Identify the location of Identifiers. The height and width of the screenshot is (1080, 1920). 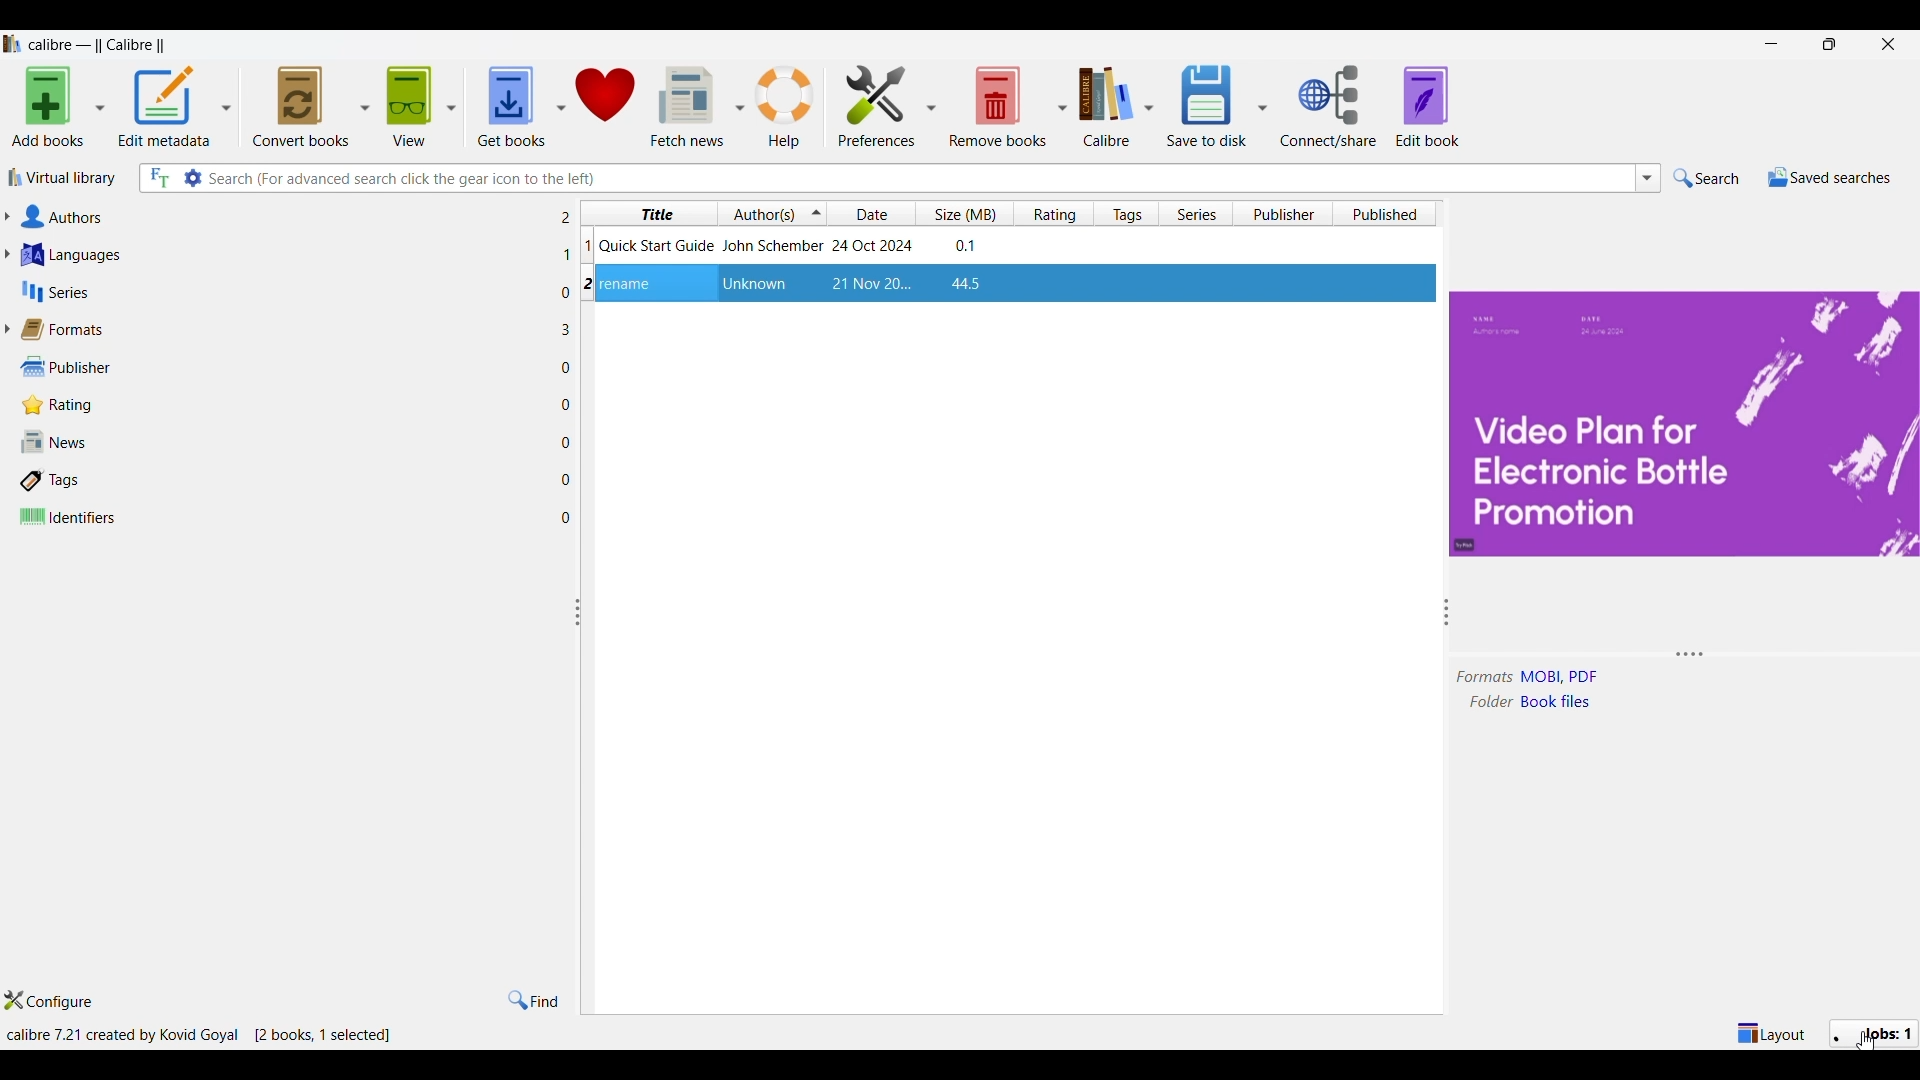
(283, 516).